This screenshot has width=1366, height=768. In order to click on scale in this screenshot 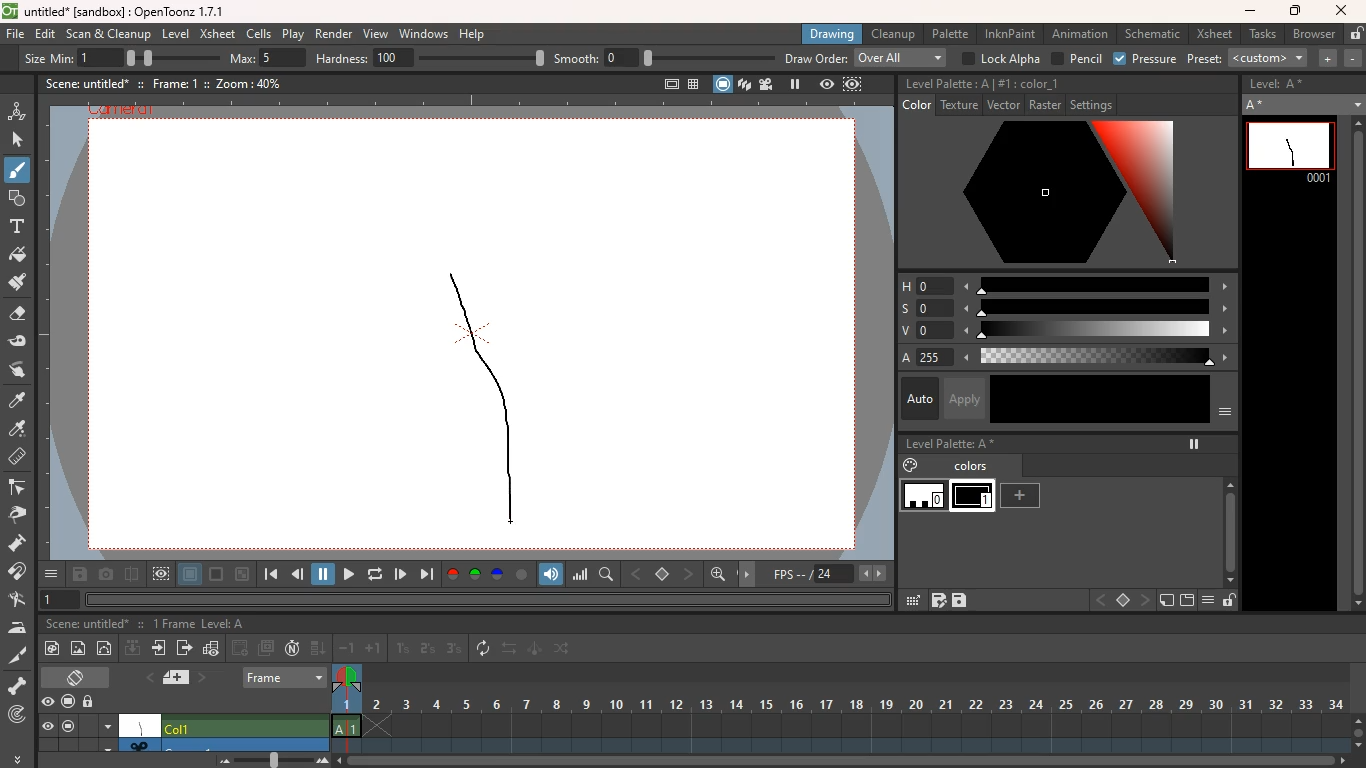, I will do `click(581, 575)`.